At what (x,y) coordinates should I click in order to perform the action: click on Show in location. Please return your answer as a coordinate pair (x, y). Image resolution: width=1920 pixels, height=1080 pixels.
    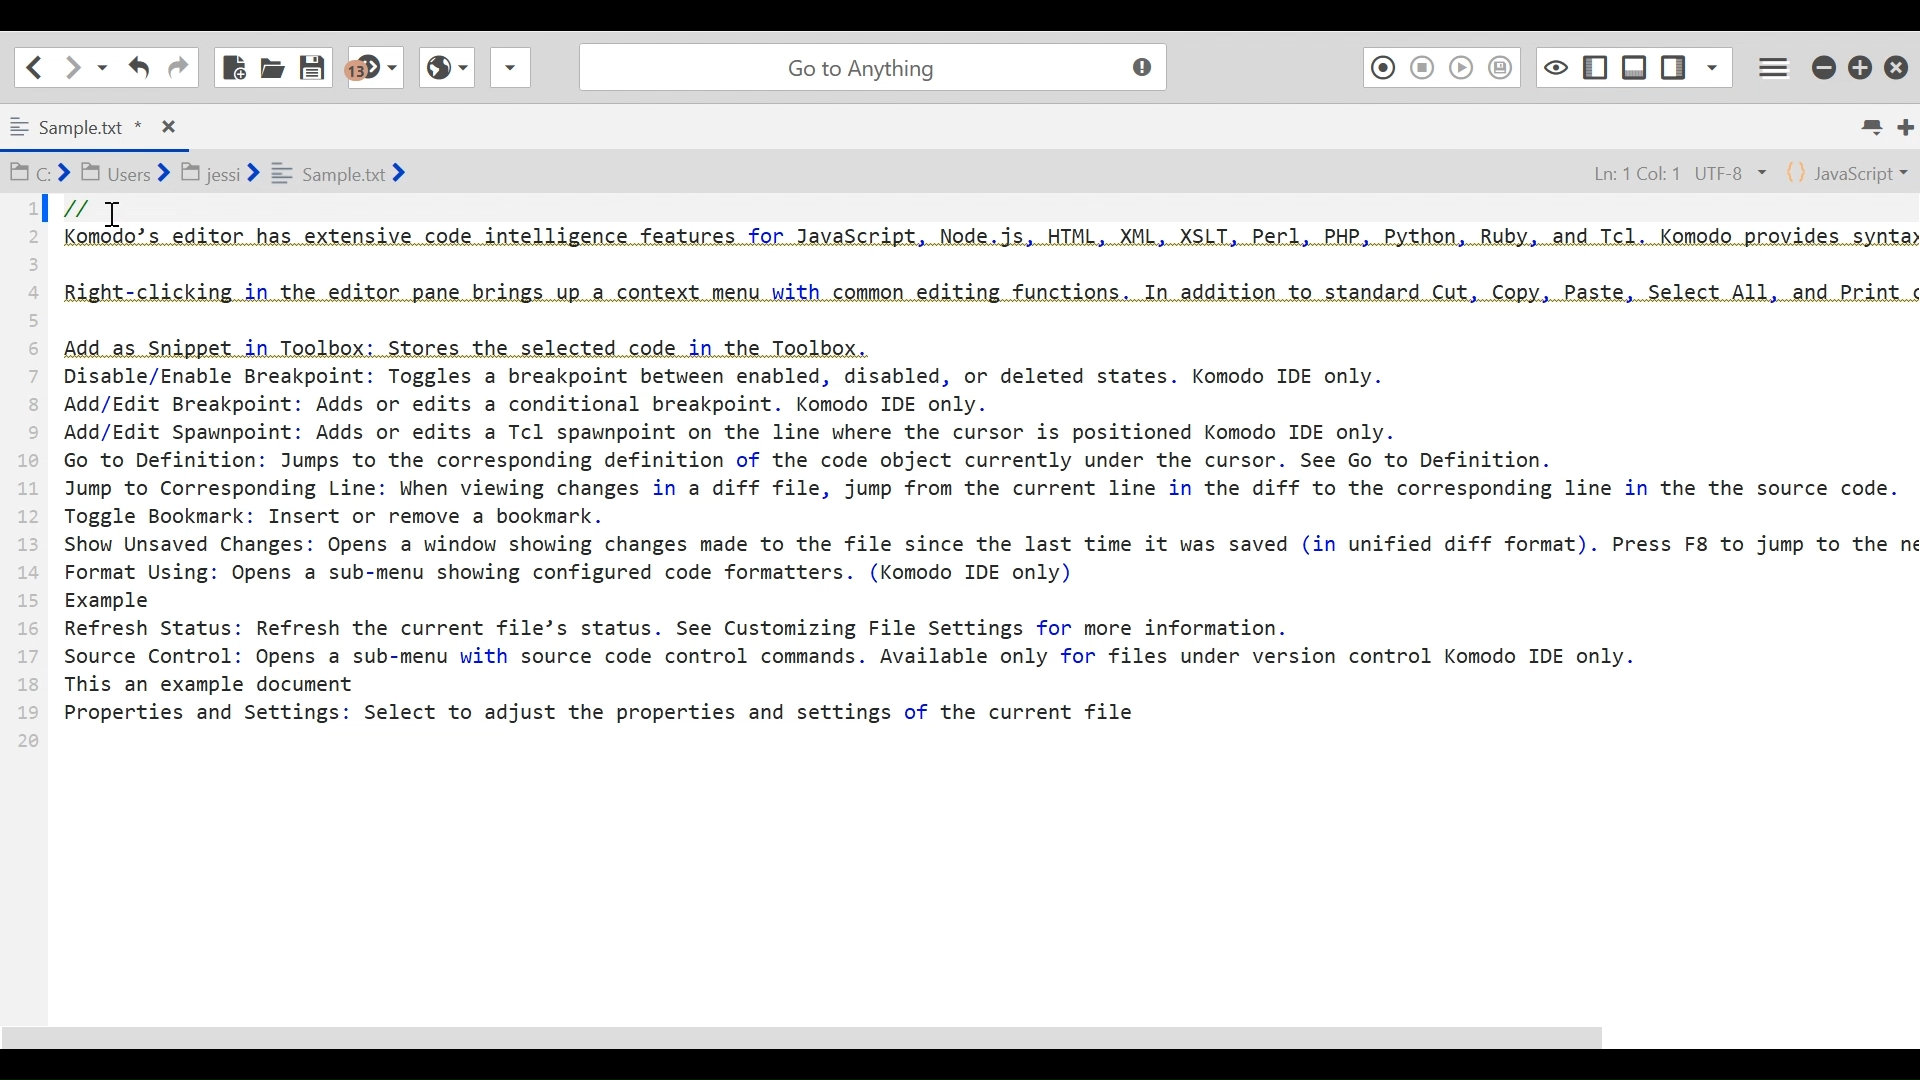
    Looking at the image, I should click on (210, 171).